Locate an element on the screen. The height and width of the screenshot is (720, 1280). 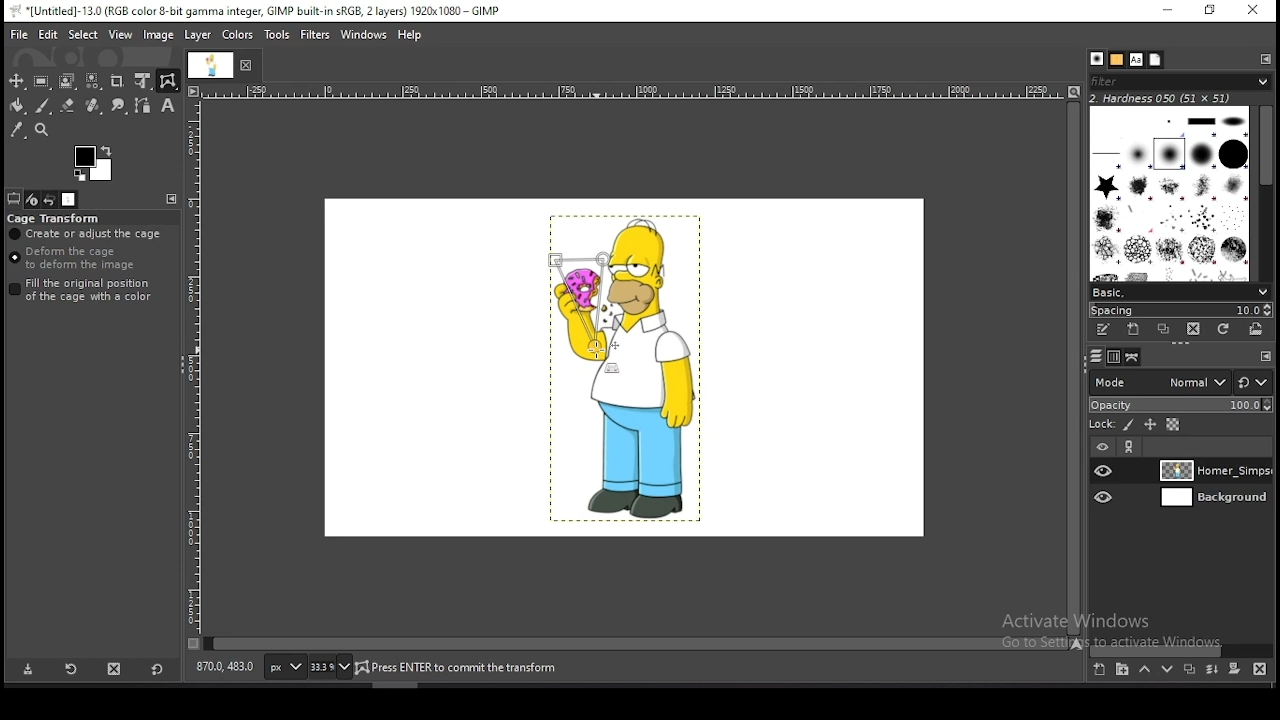
create a new brush is located at coordinates (1136, 331).